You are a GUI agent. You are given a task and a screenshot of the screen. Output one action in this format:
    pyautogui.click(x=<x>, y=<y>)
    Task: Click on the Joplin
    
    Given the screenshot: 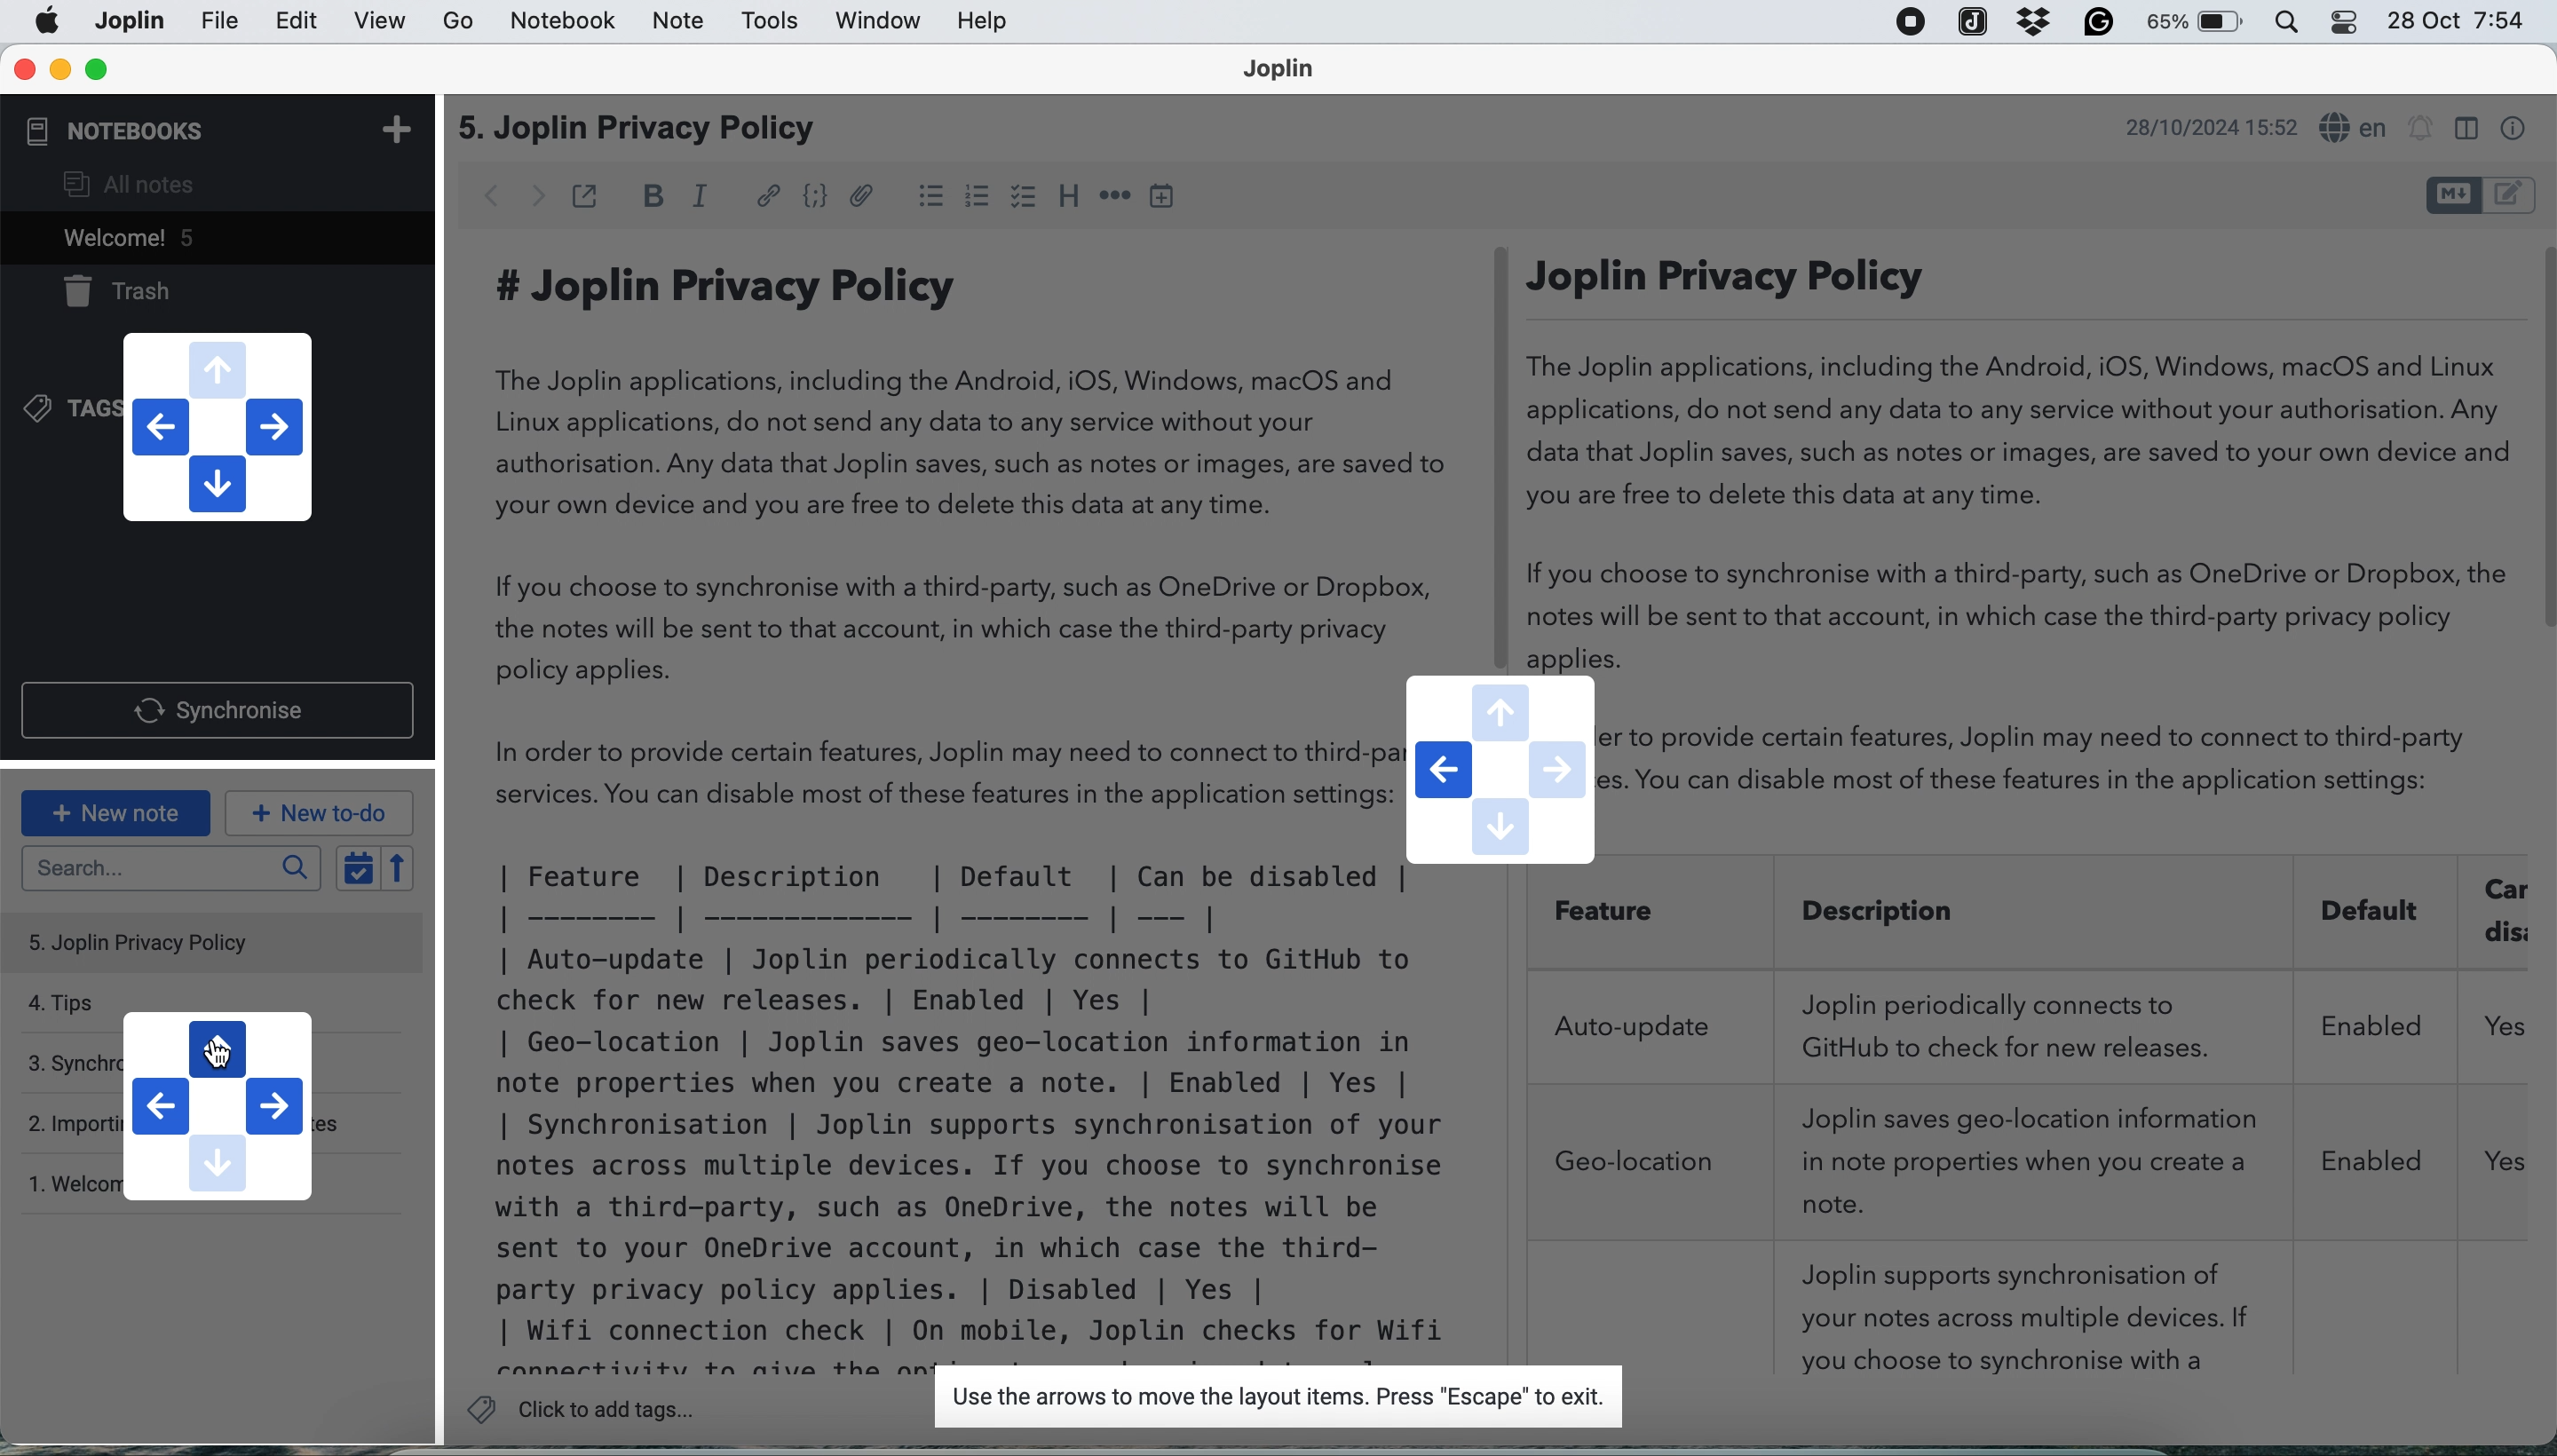 What is the action you would take?
    pyautogui.click(x=1291, y=72)
    